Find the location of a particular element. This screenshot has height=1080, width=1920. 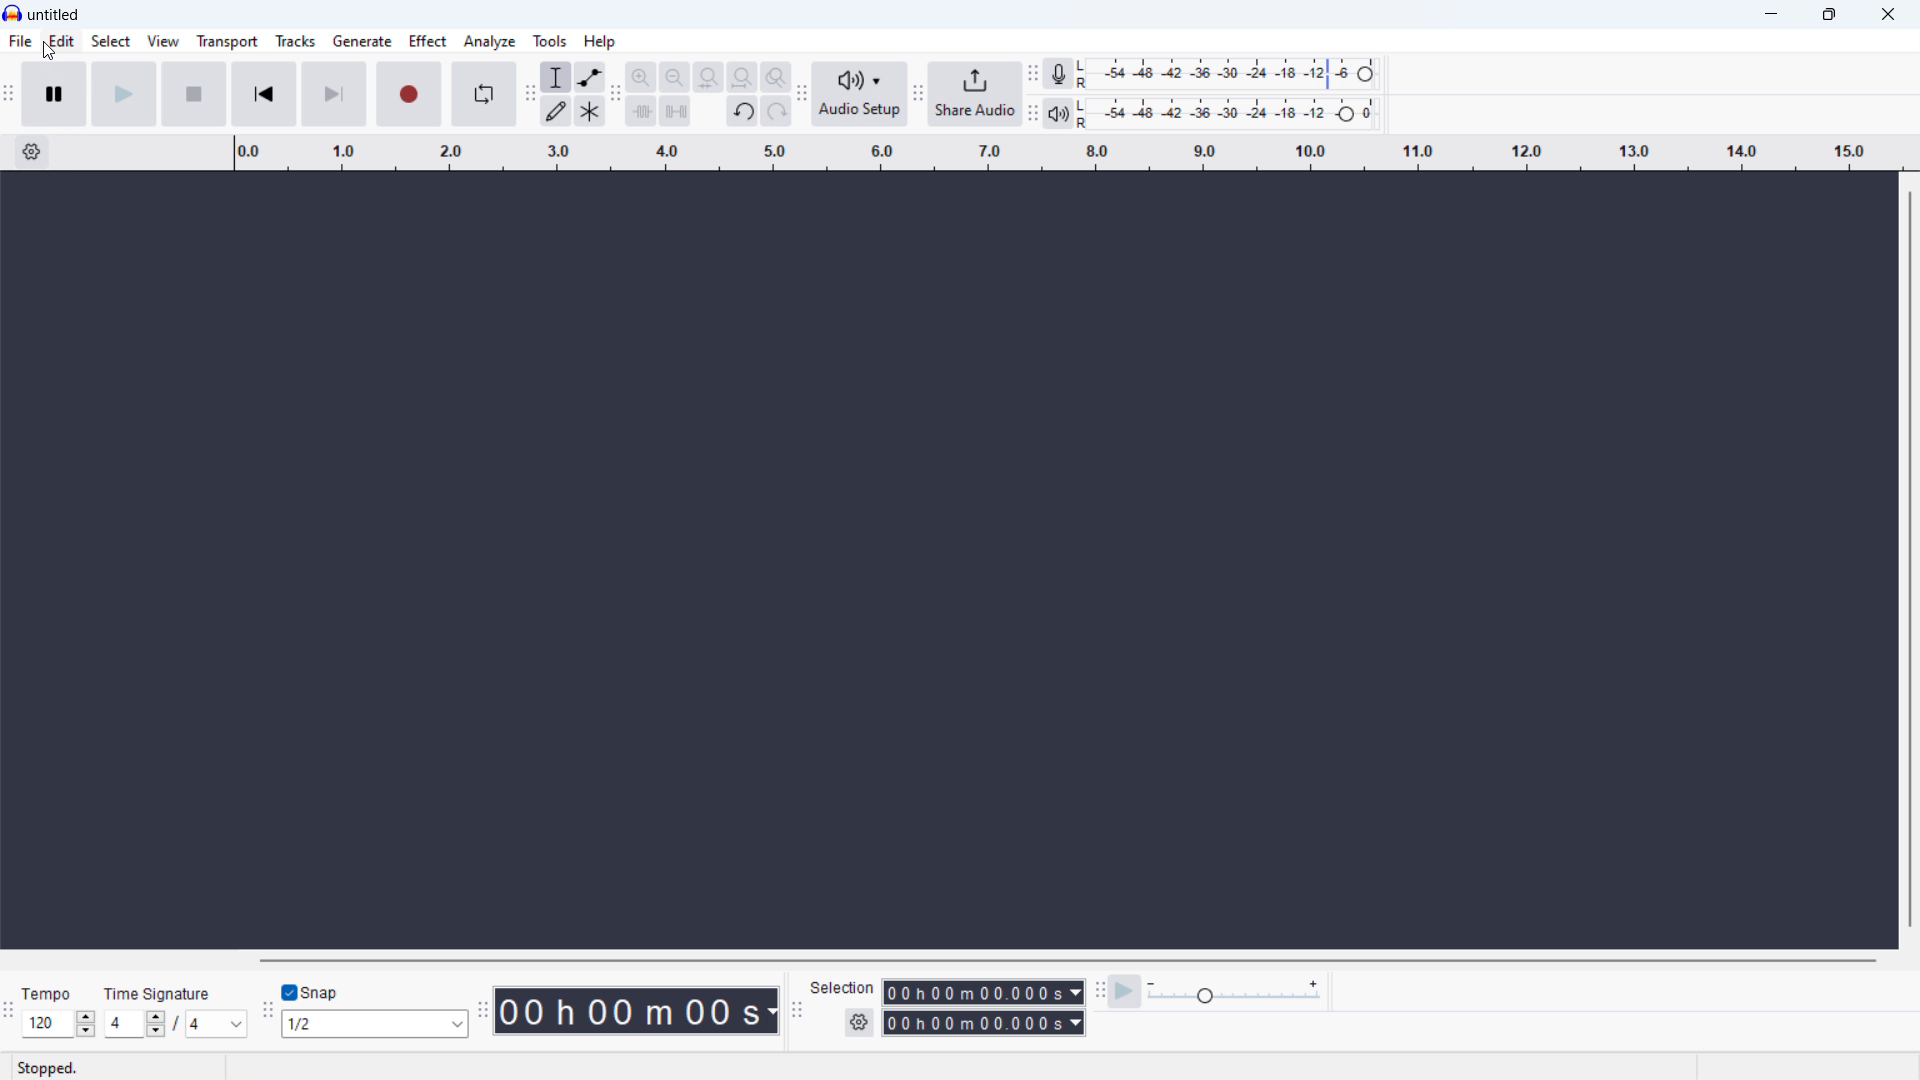

toggle zoom is located at coordinates (775, 76).